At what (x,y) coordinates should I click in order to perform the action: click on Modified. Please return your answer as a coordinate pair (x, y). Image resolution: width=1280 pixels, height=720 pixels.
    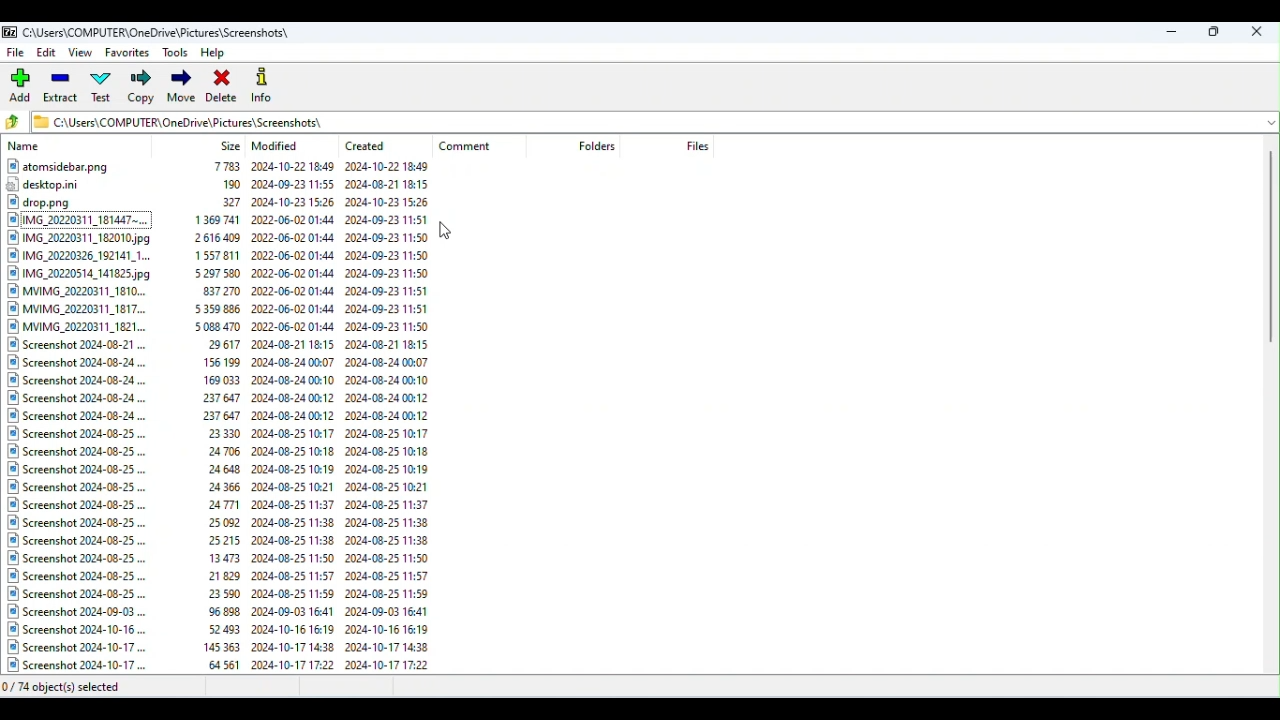
    Looking at the image, I should click on (279, 146).